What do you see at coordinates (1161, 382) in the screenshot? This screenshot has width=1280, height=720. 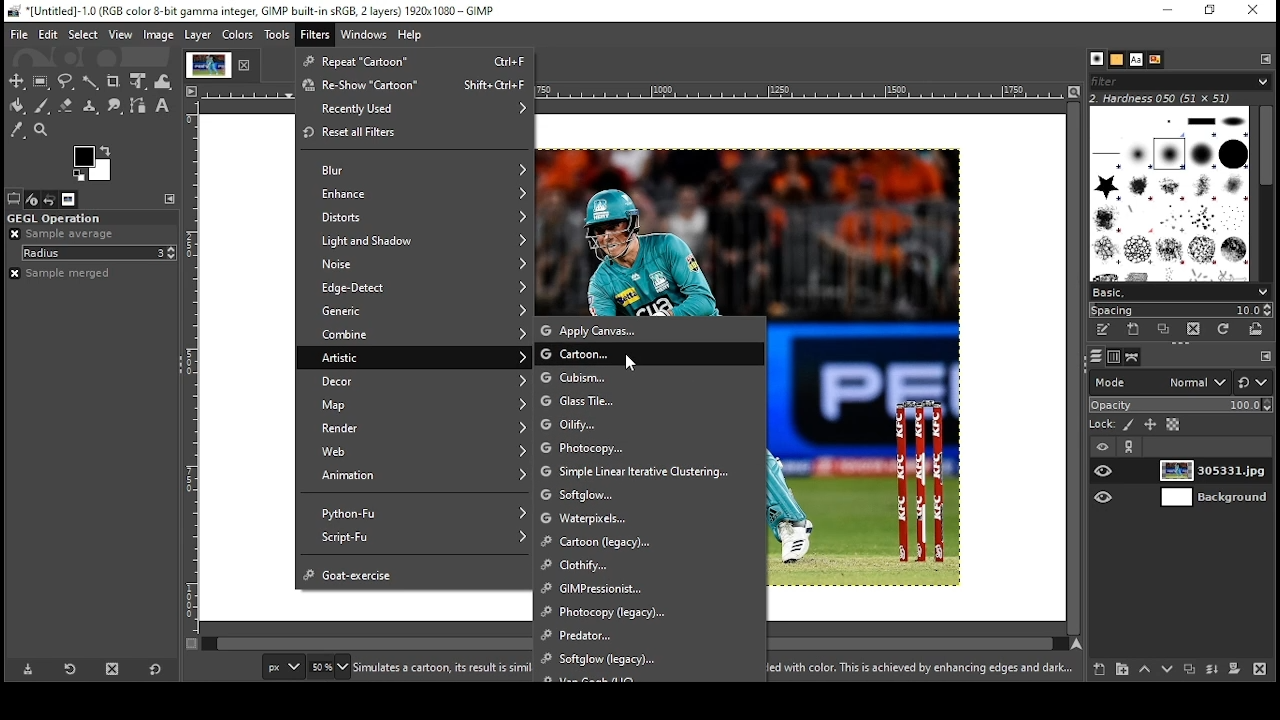 I see `mode` at bounding box center [1161, 382].